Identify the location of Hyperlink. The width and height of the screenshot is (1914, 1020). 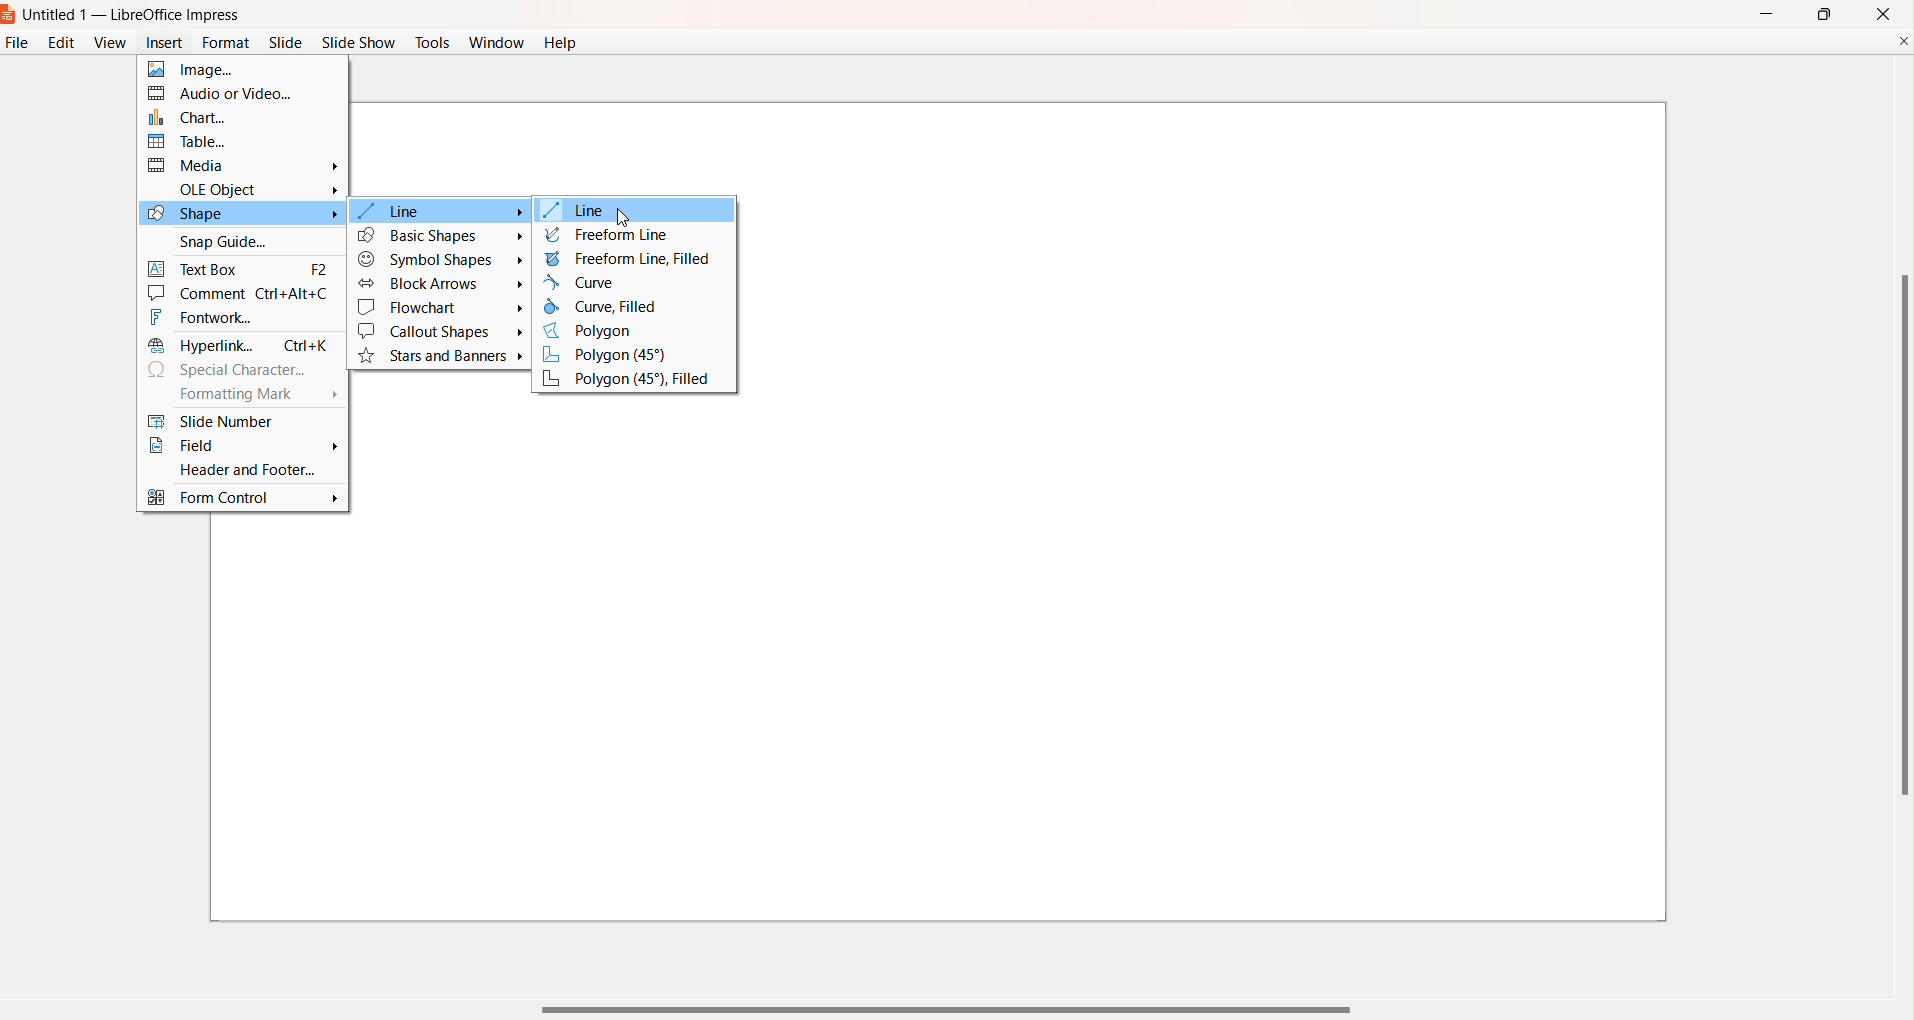
(240, 345).